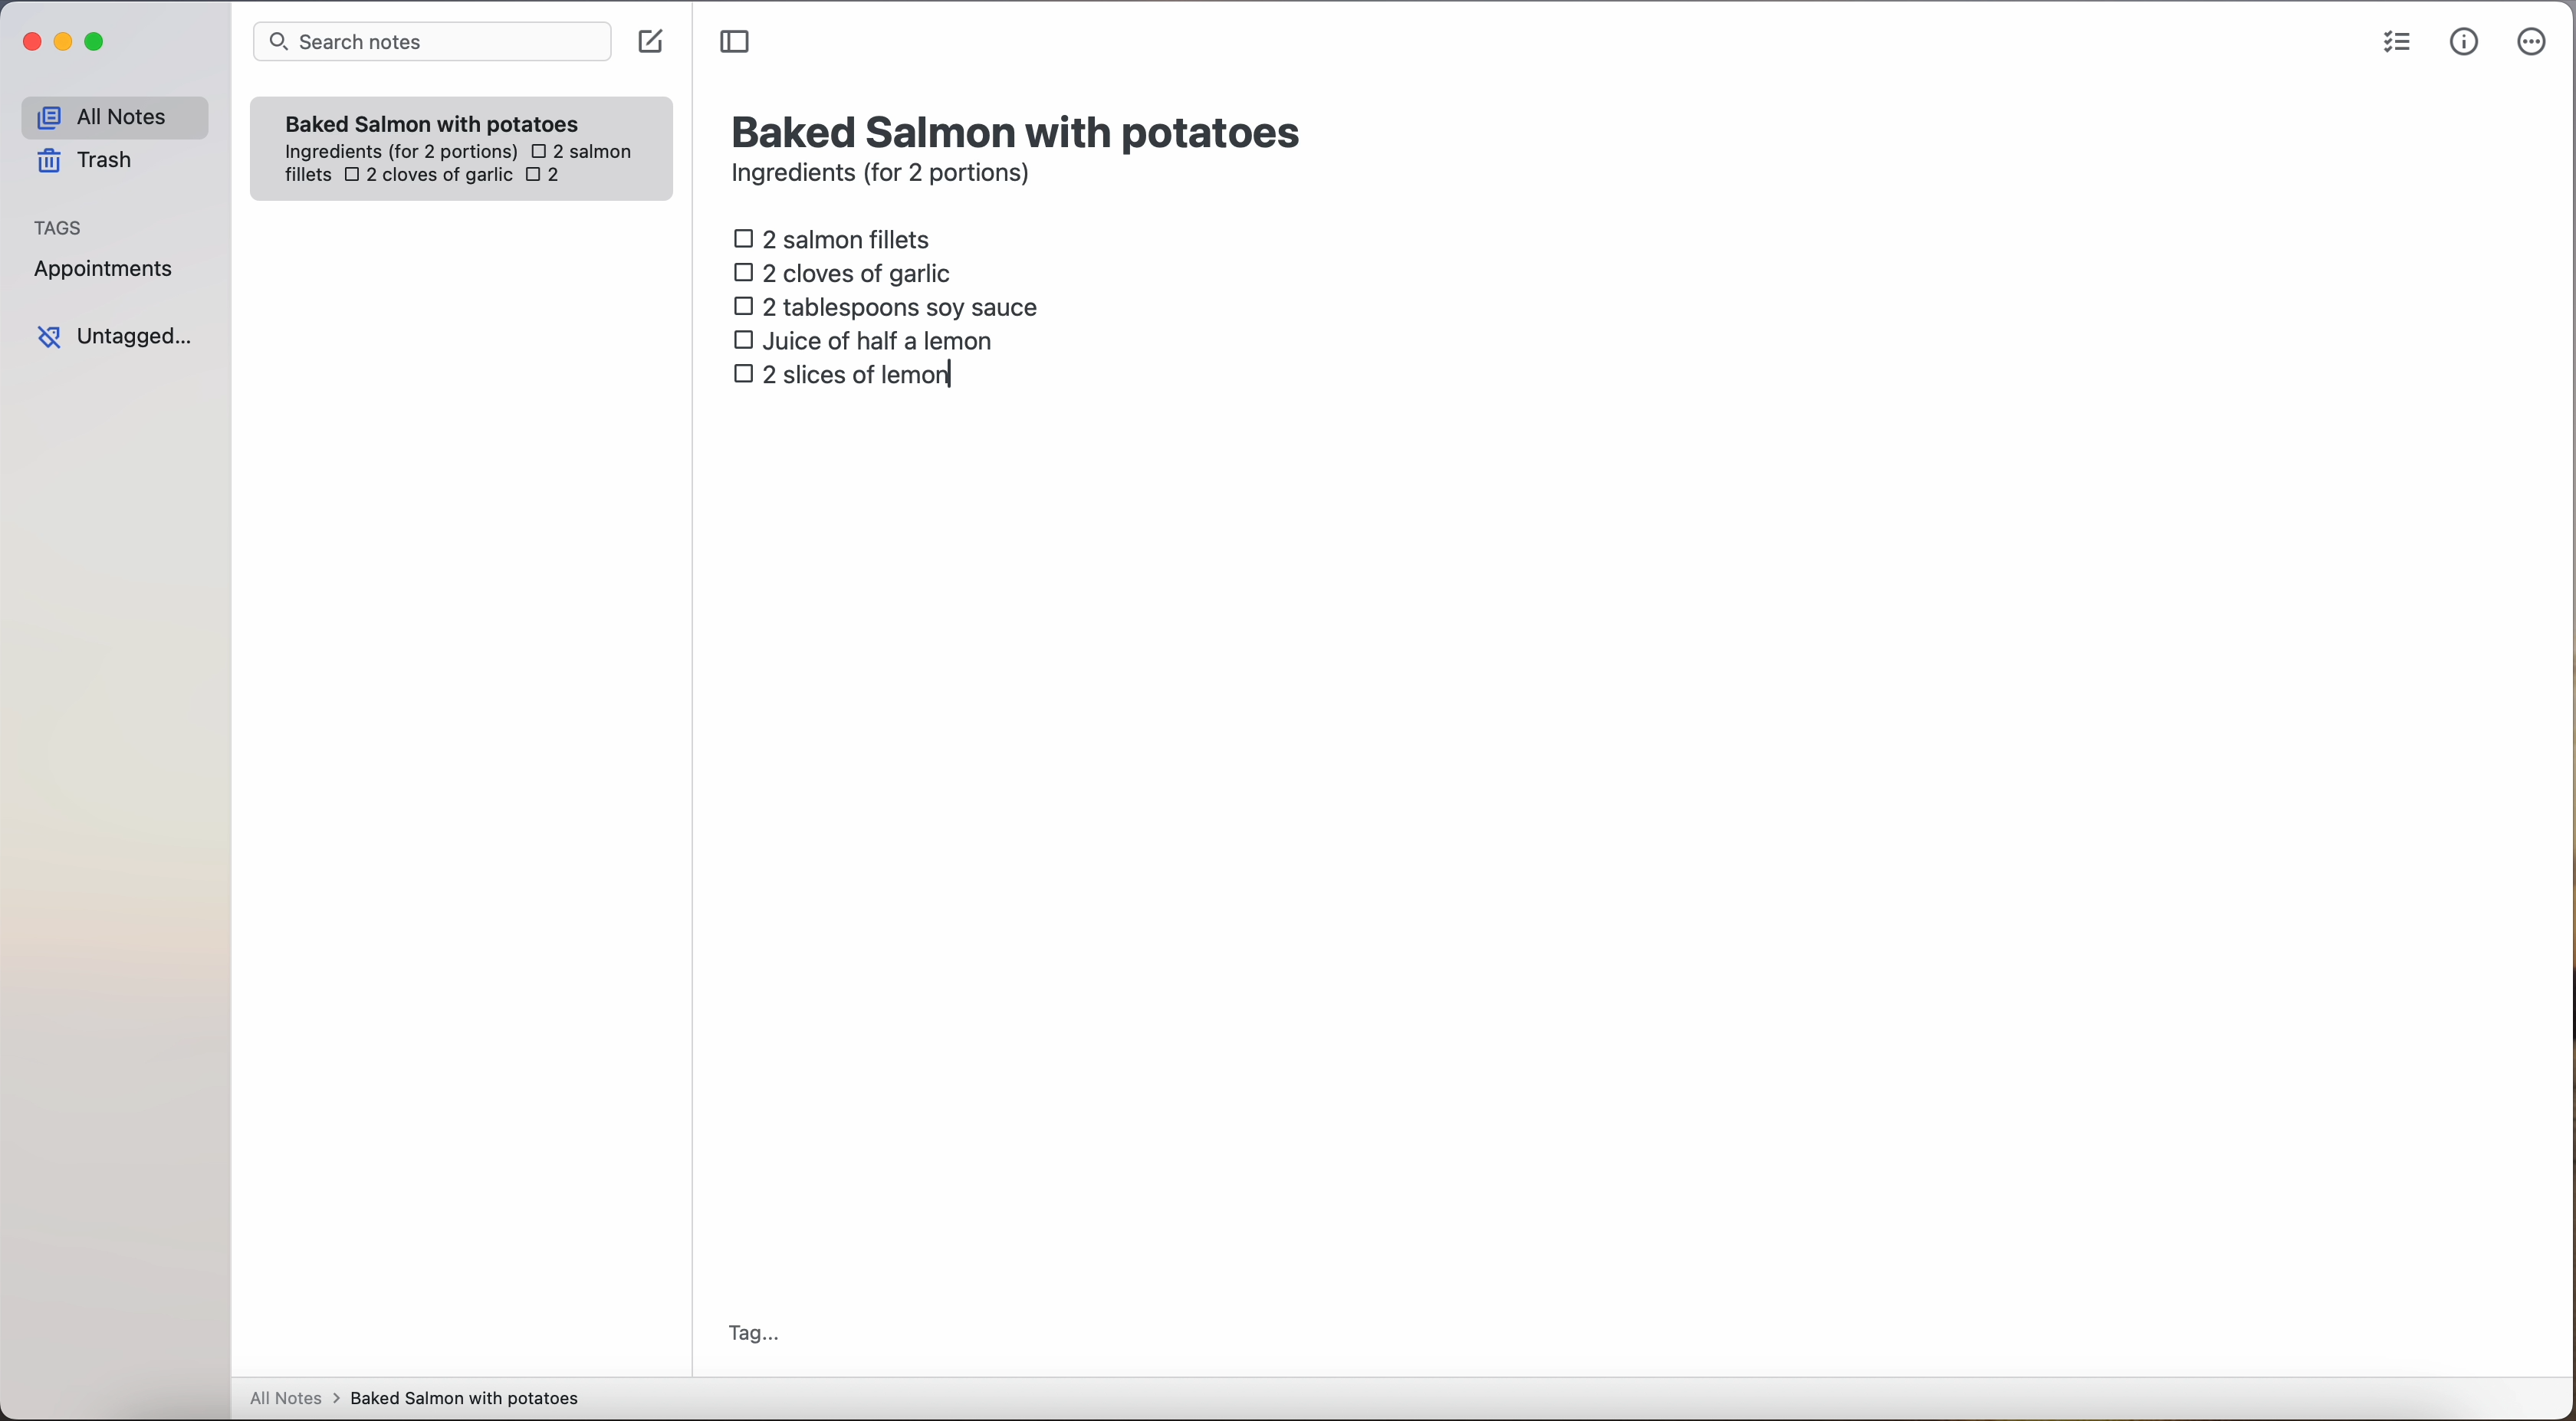  What do you see at coordinates (398, 153) in the screenshot?
I see `ingredientes (for 2 portions)` at bounding box center [398, 153].